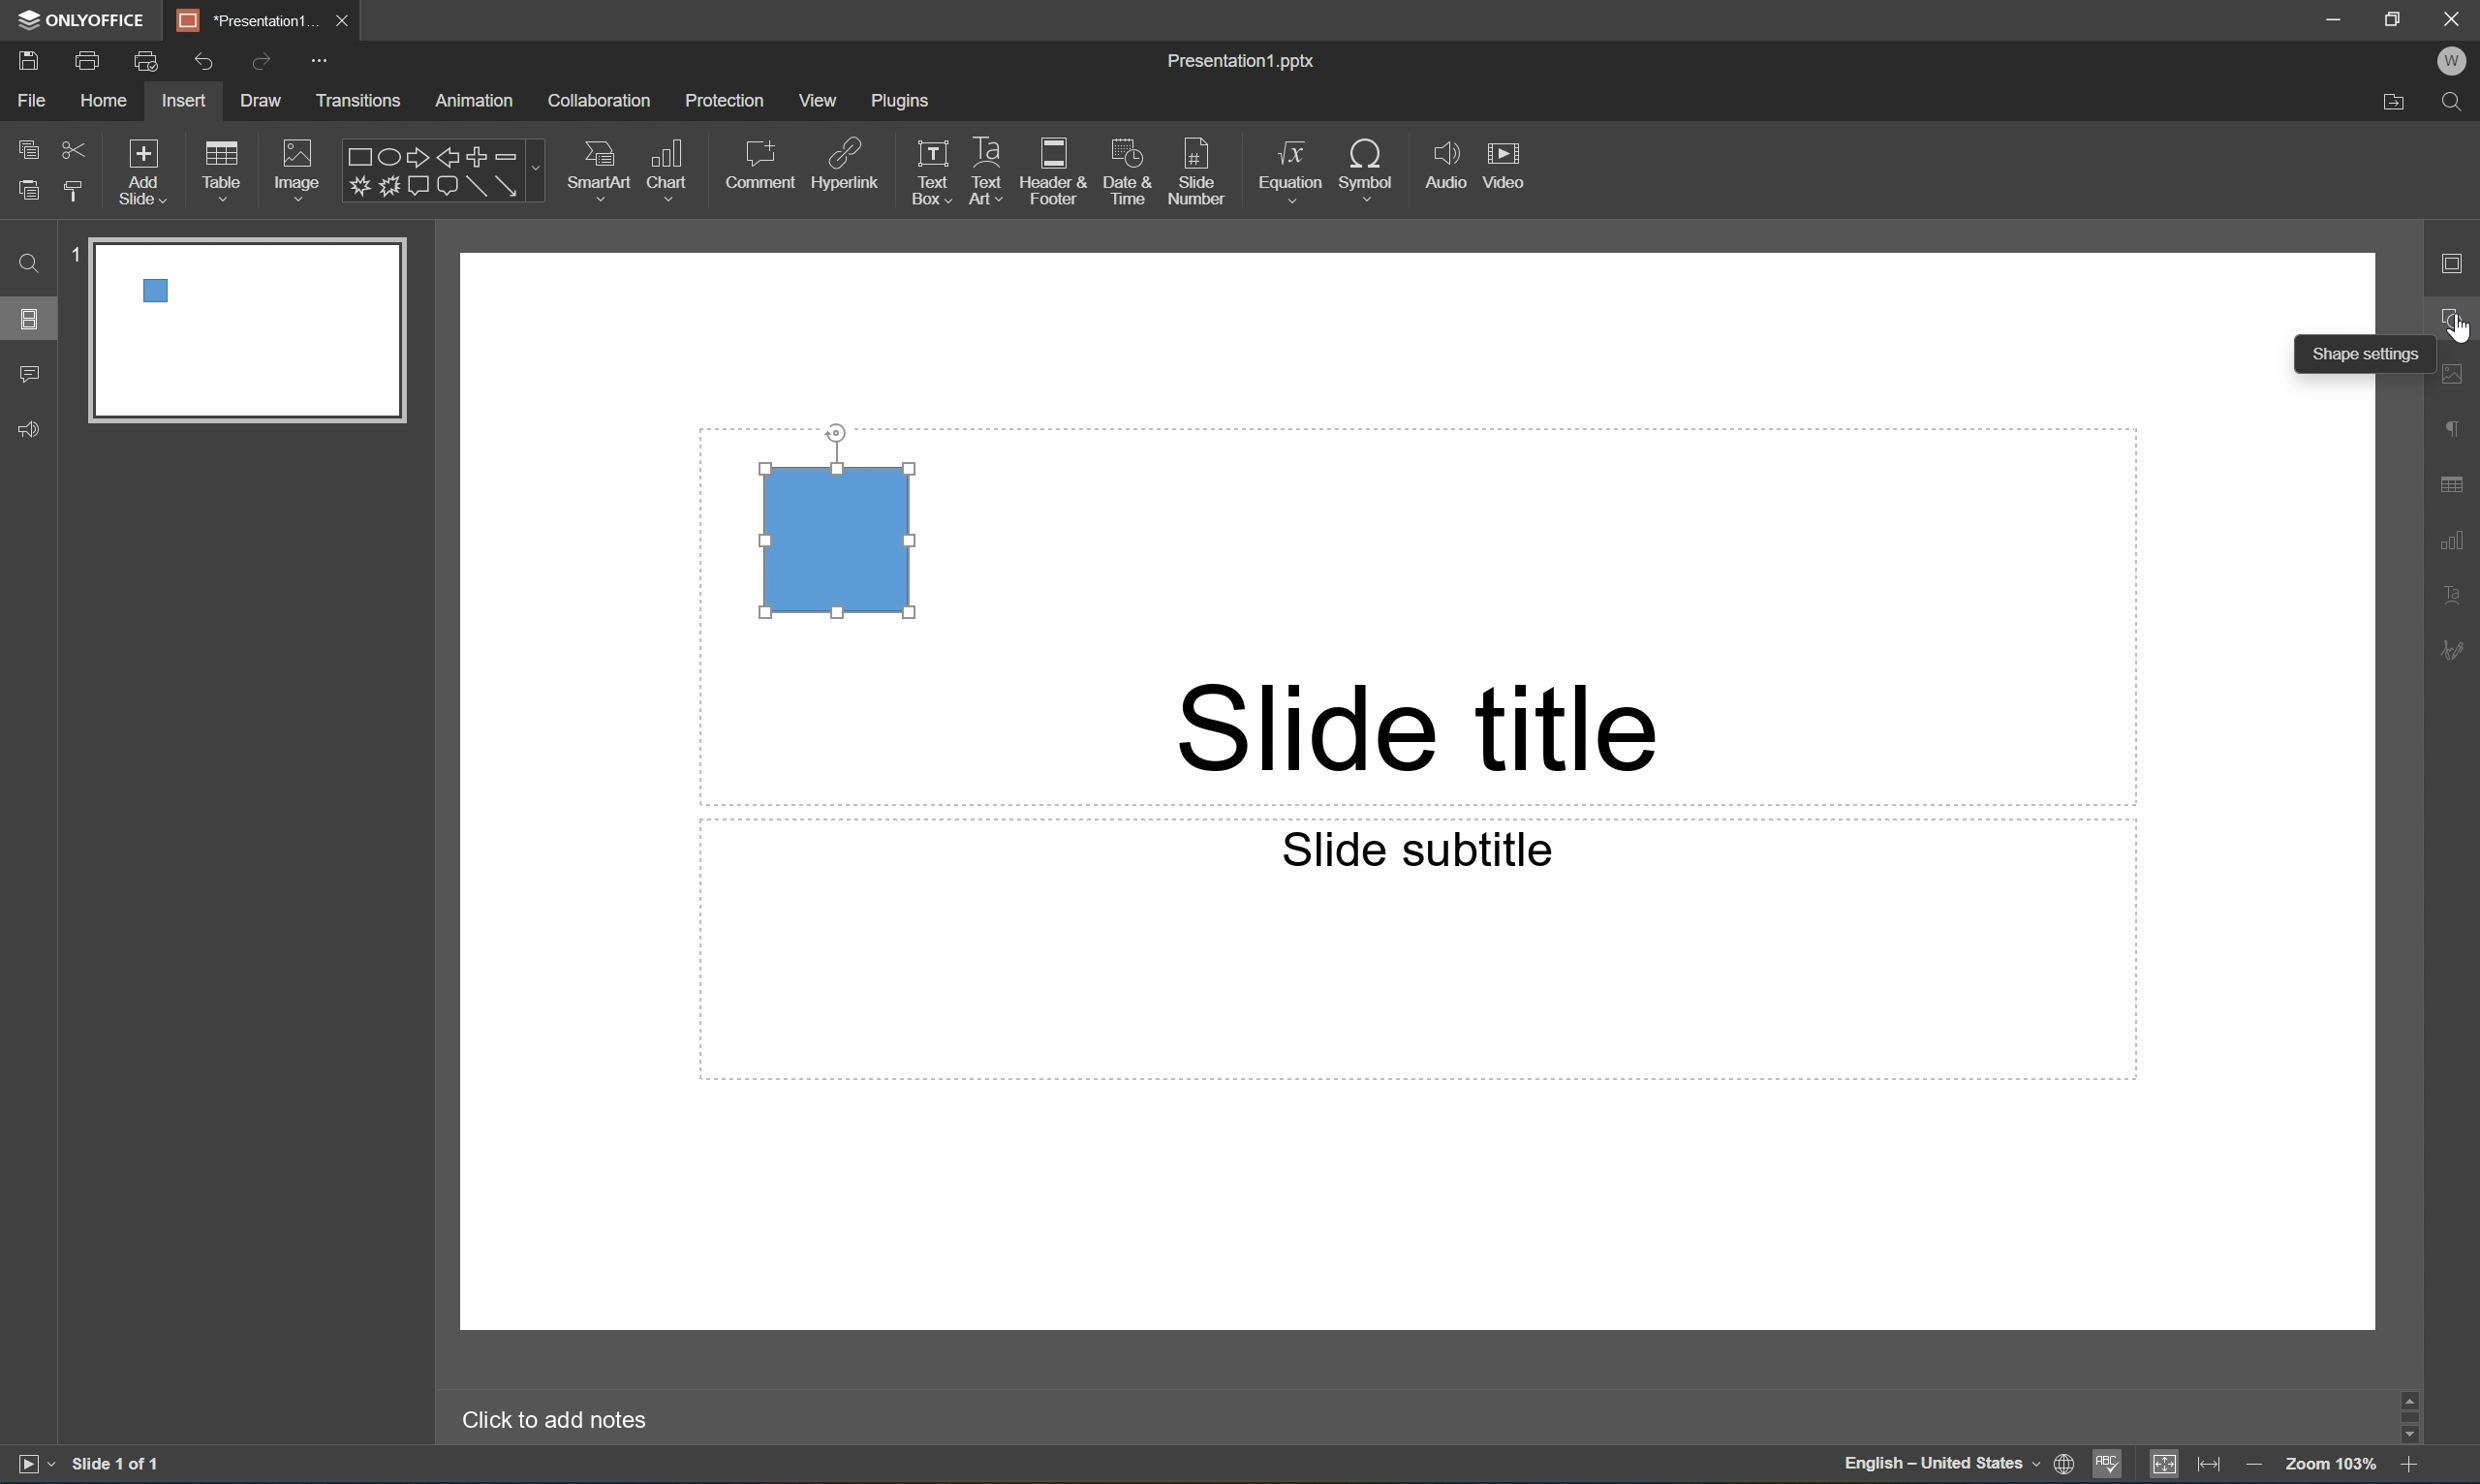  Describe the element at coordinates (239, 19) in the screenshot. I see `Presentation1...` at that location.